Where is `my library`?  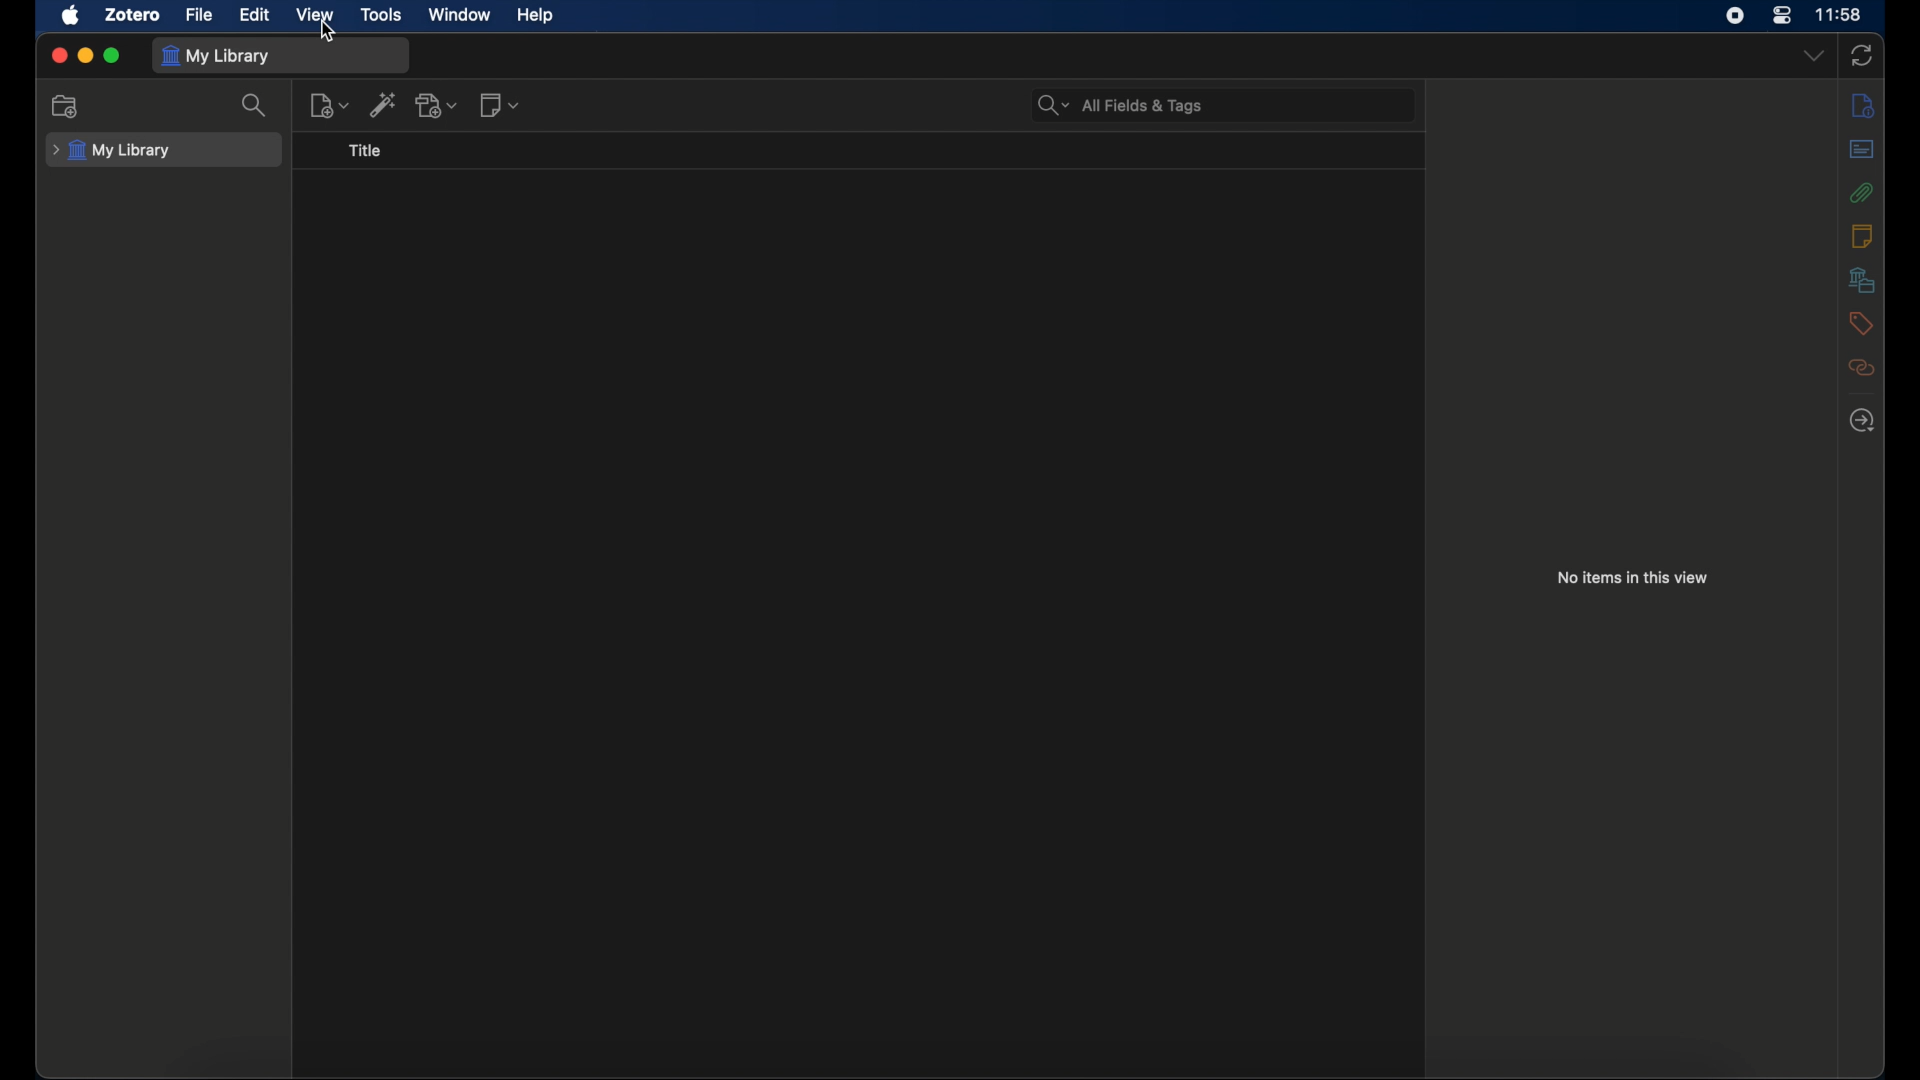
my library is located at coordinates (112, 151).